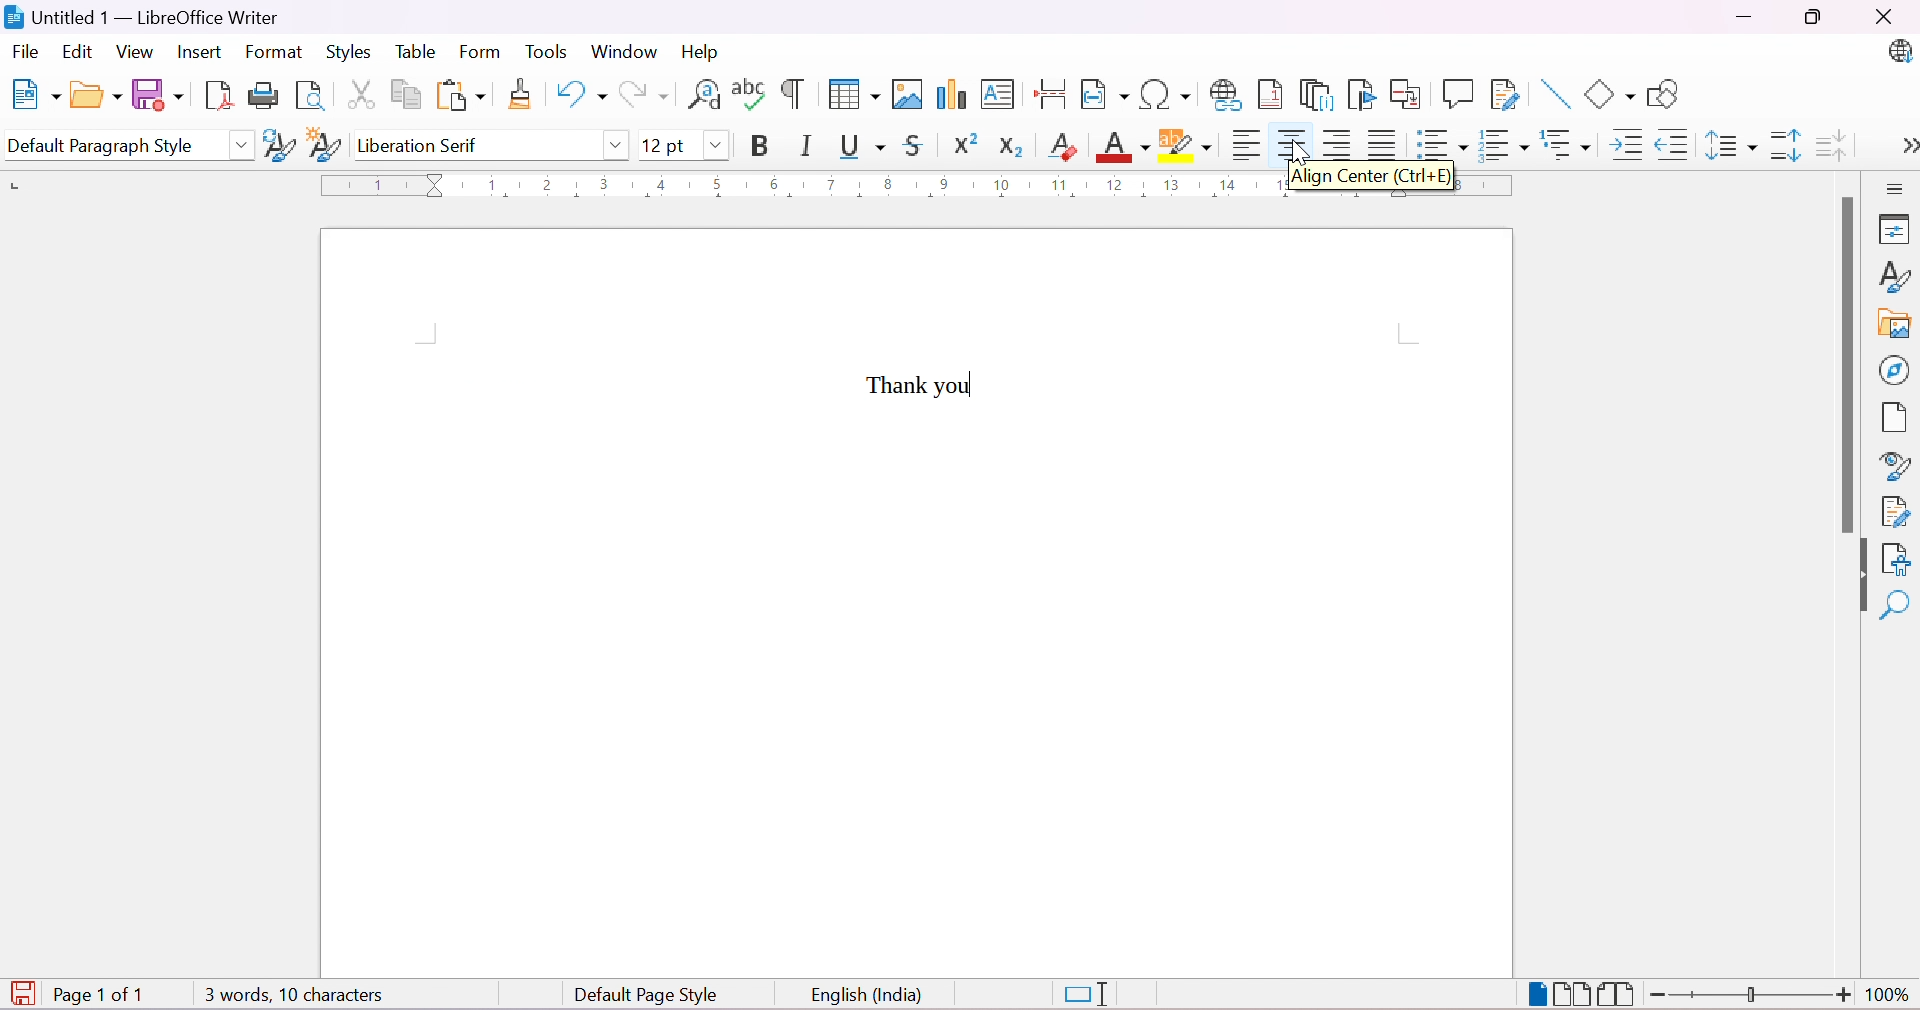 The image size is (1920, 1010). What do you see at coordinates (520, 95) in the screenshot?
I see `Clone Formatting` at bounding box center [520, 95].